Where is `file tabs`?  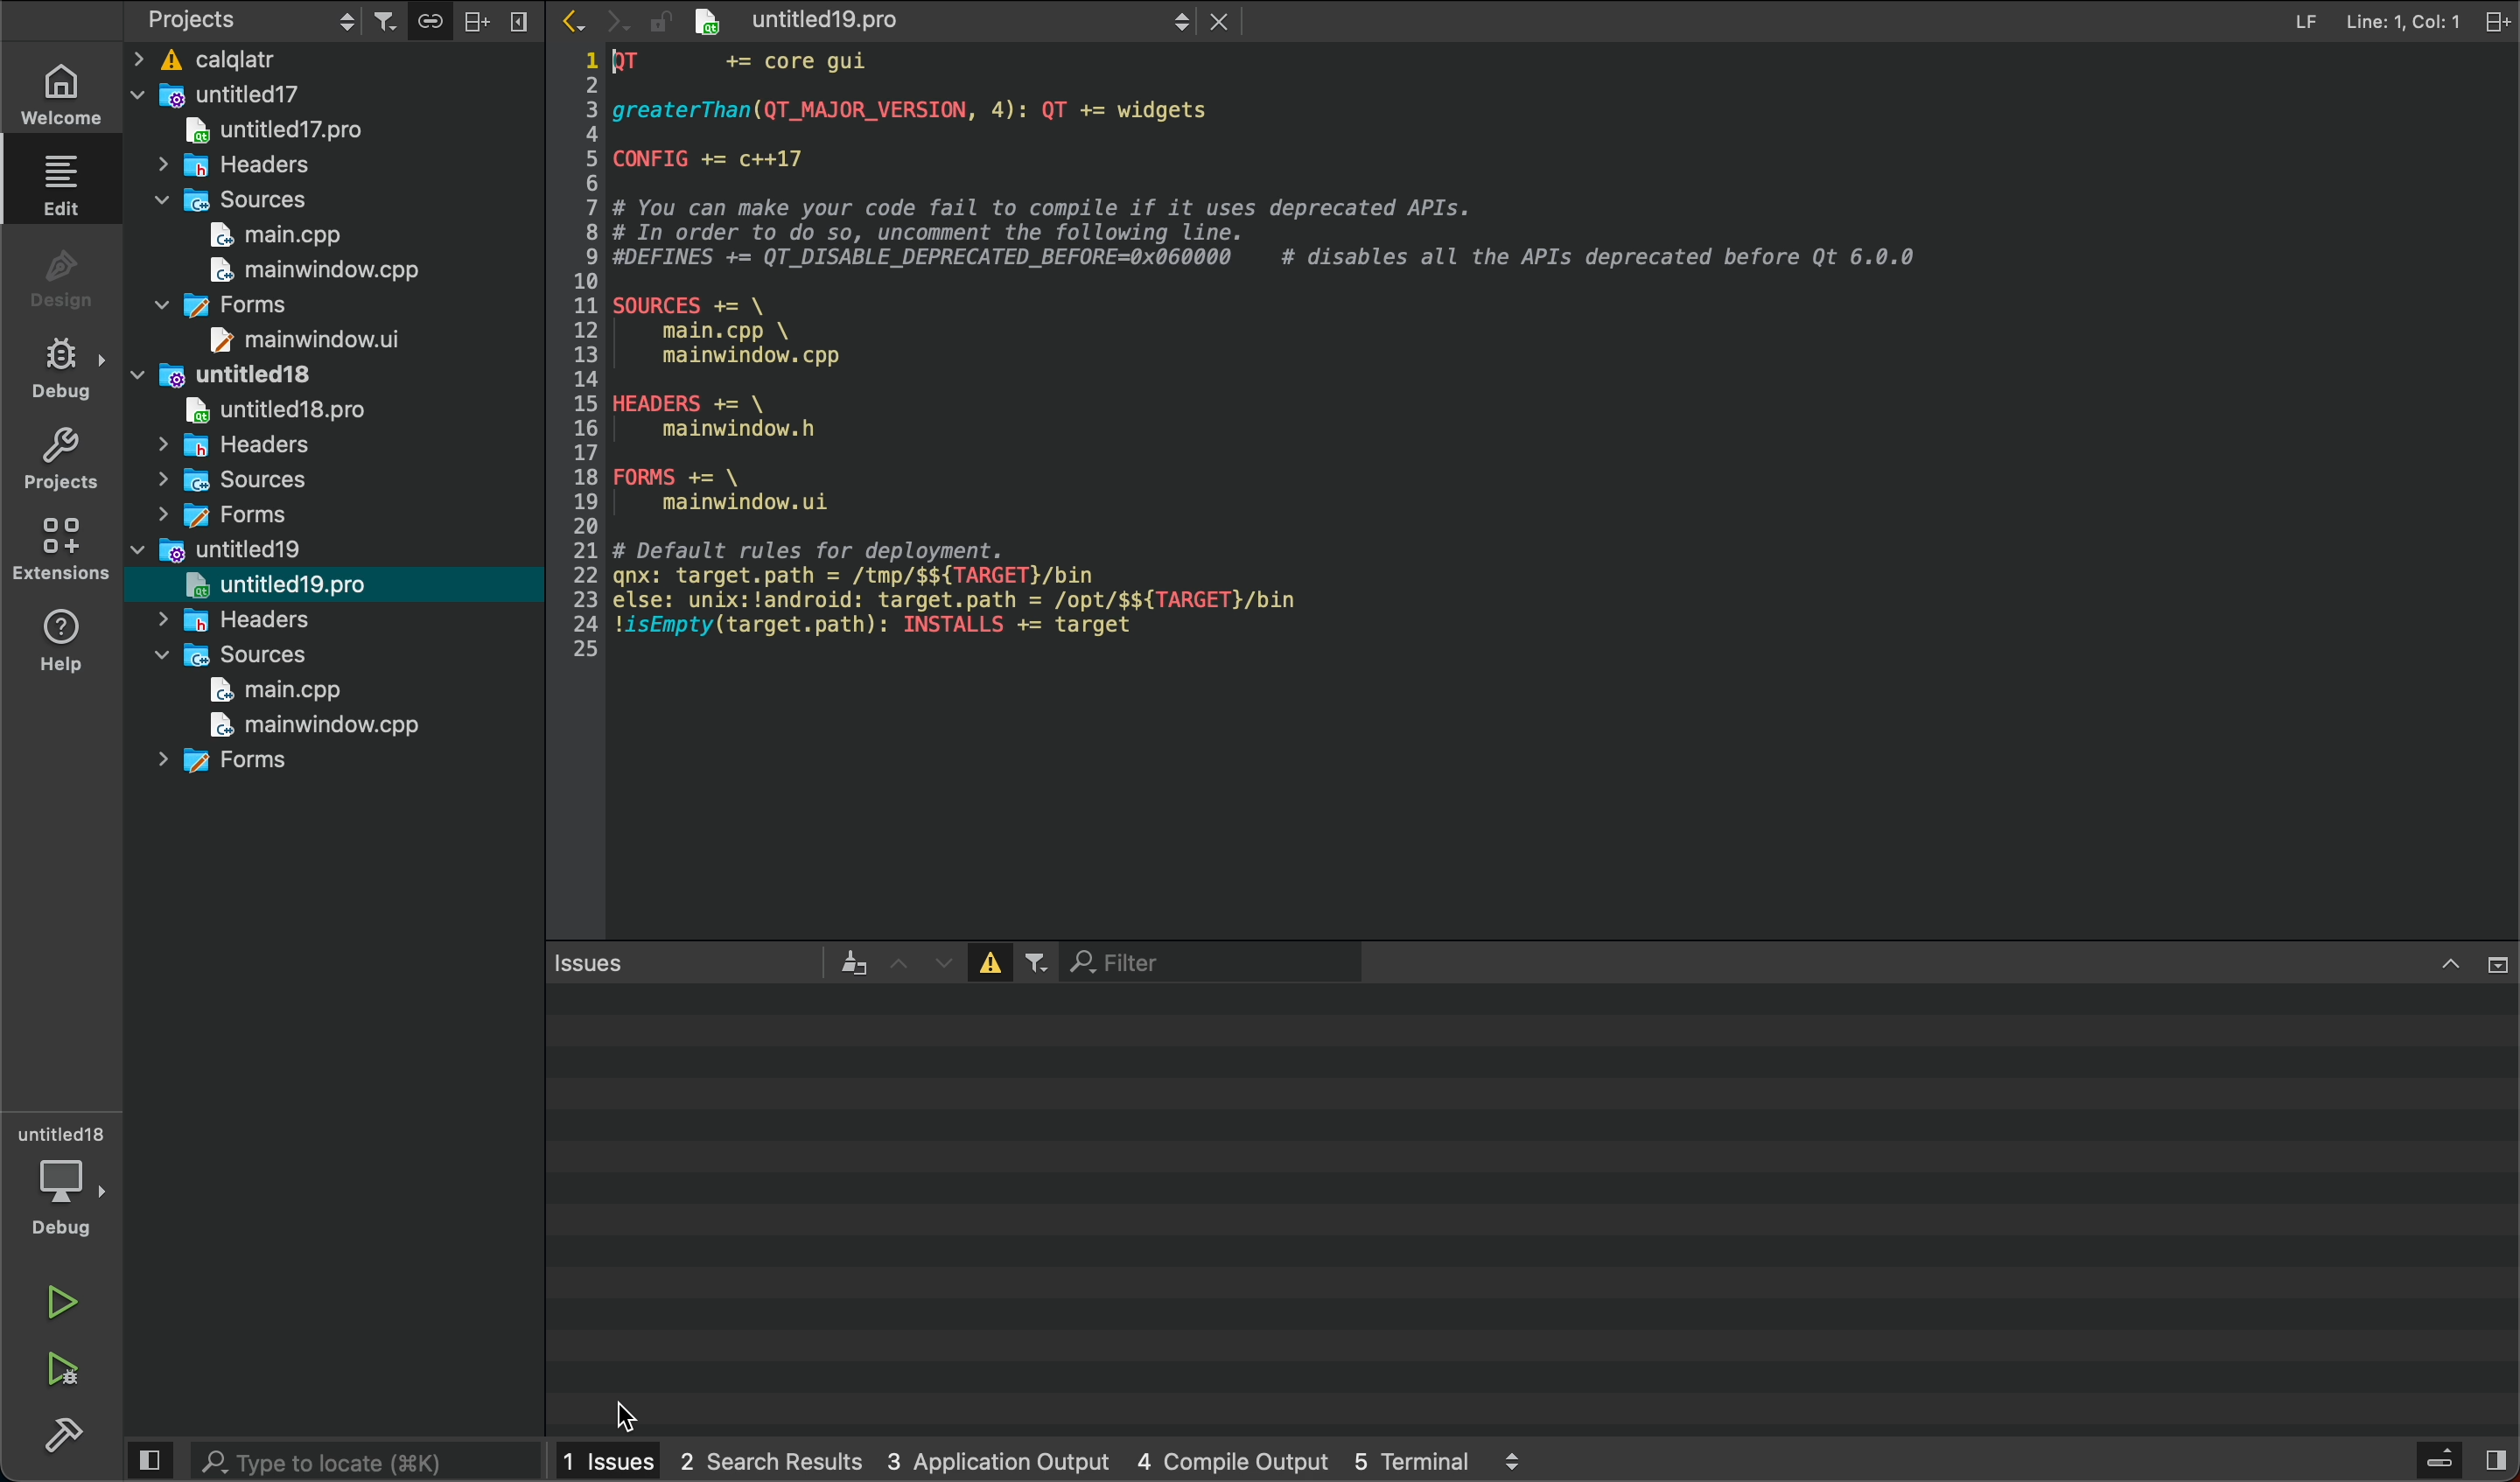 file tabs is located at coordinates (930, 18).